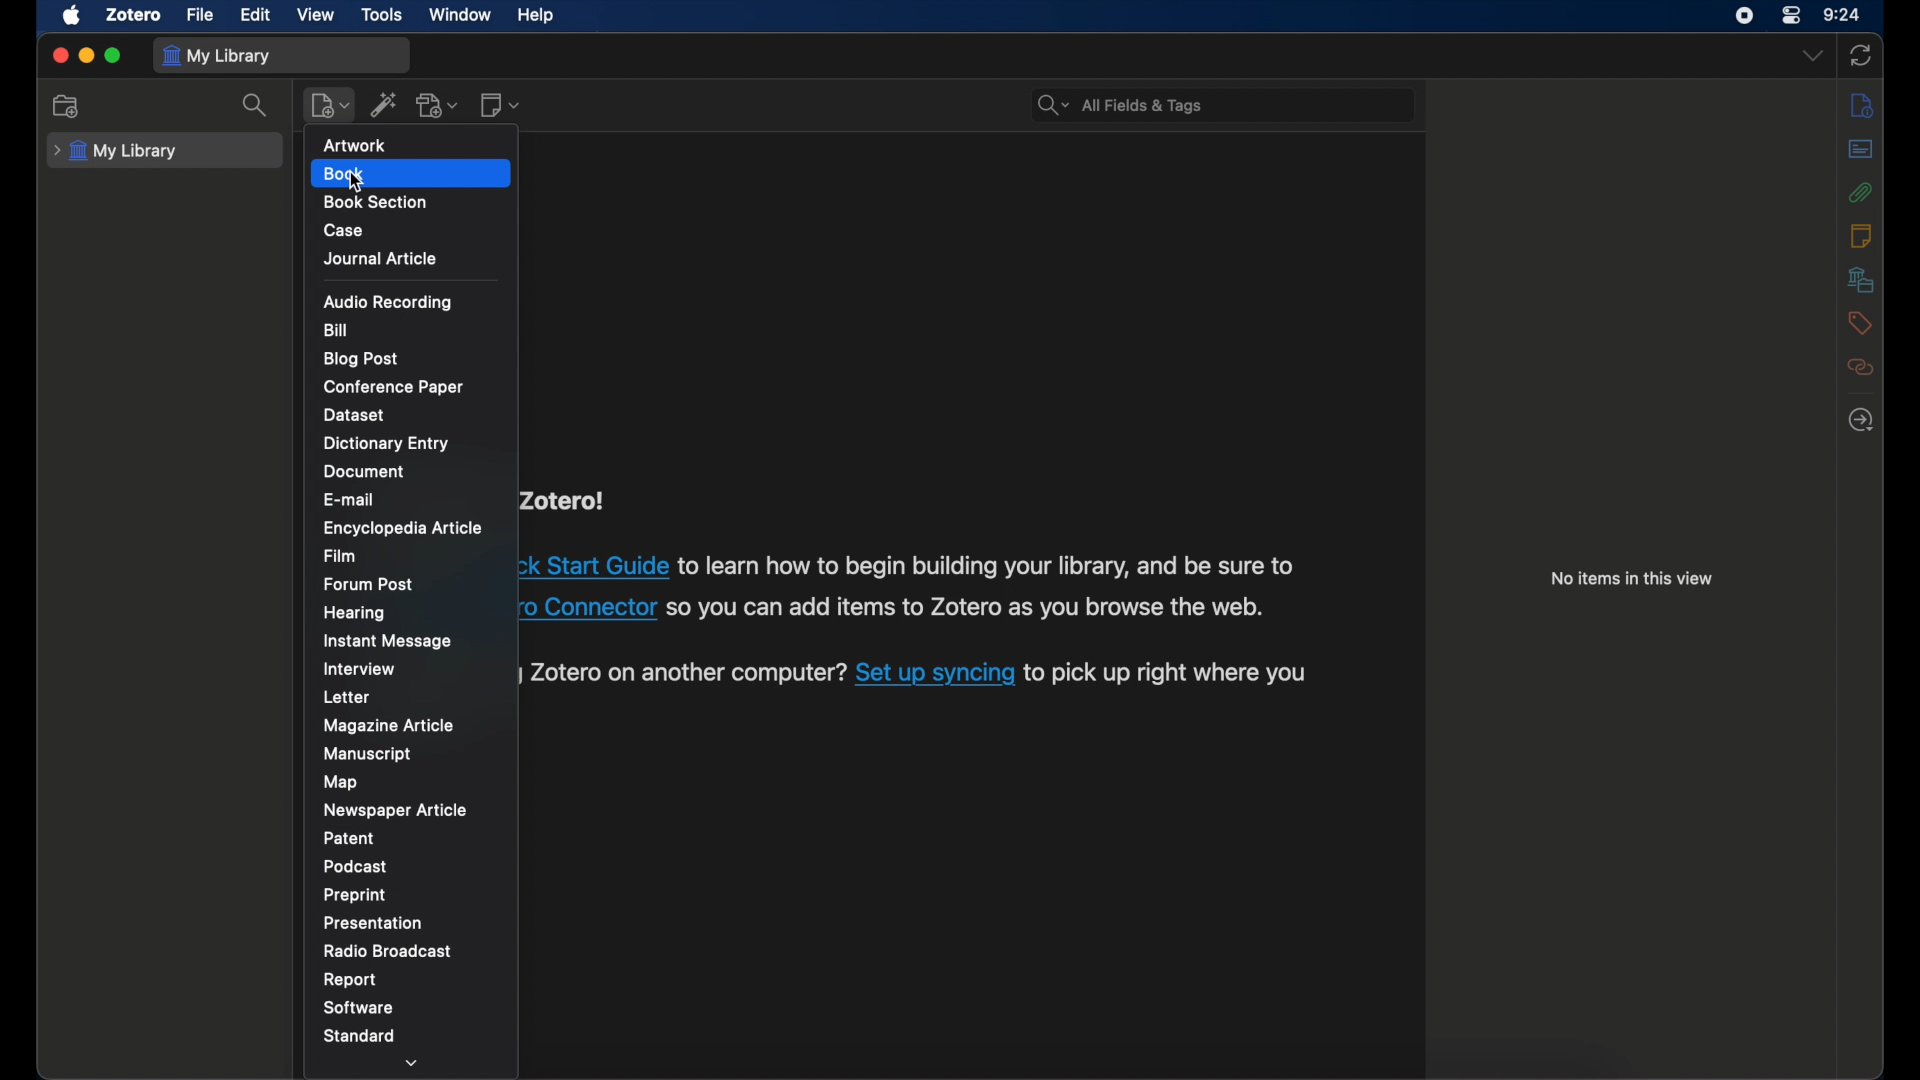  What do you see at coordinates (352, 839) in the screenshot?
I see `patent` at bounding box center [352, 839].